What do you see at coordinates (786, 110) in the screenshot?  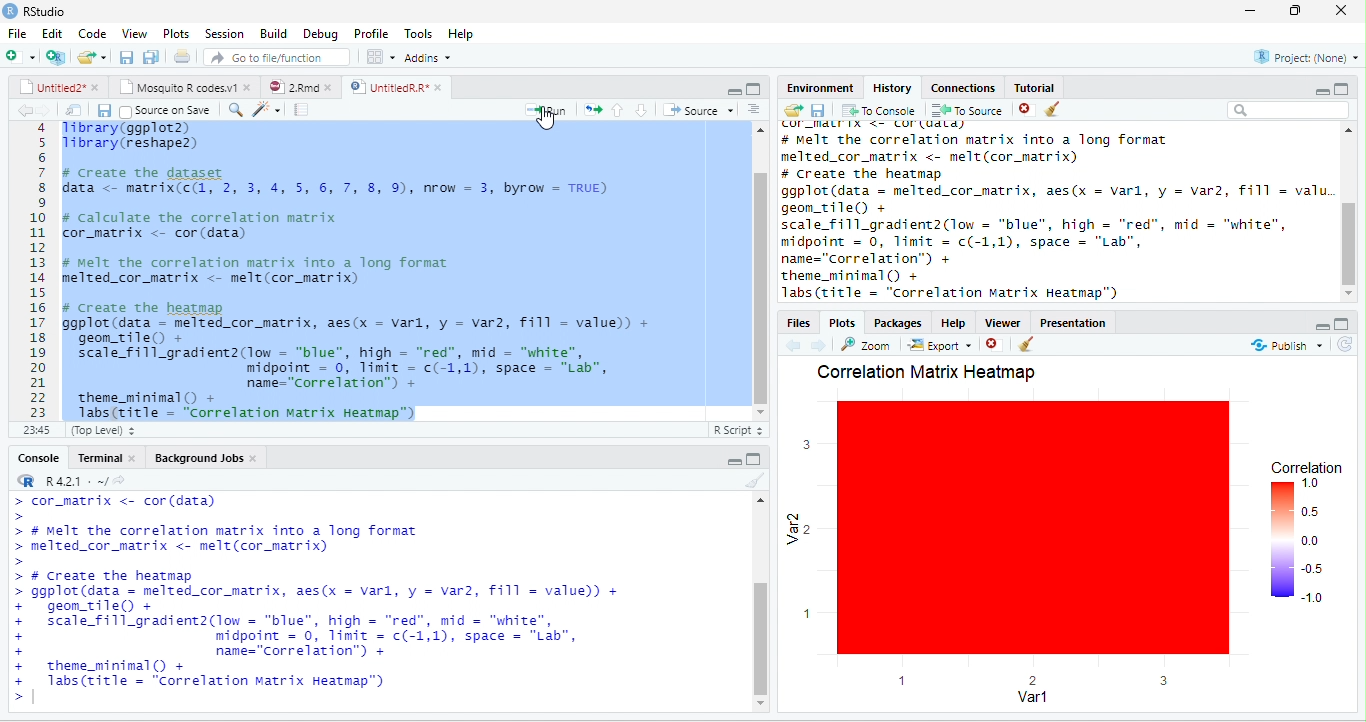 I see `send file` at bounding box center [786, 110].